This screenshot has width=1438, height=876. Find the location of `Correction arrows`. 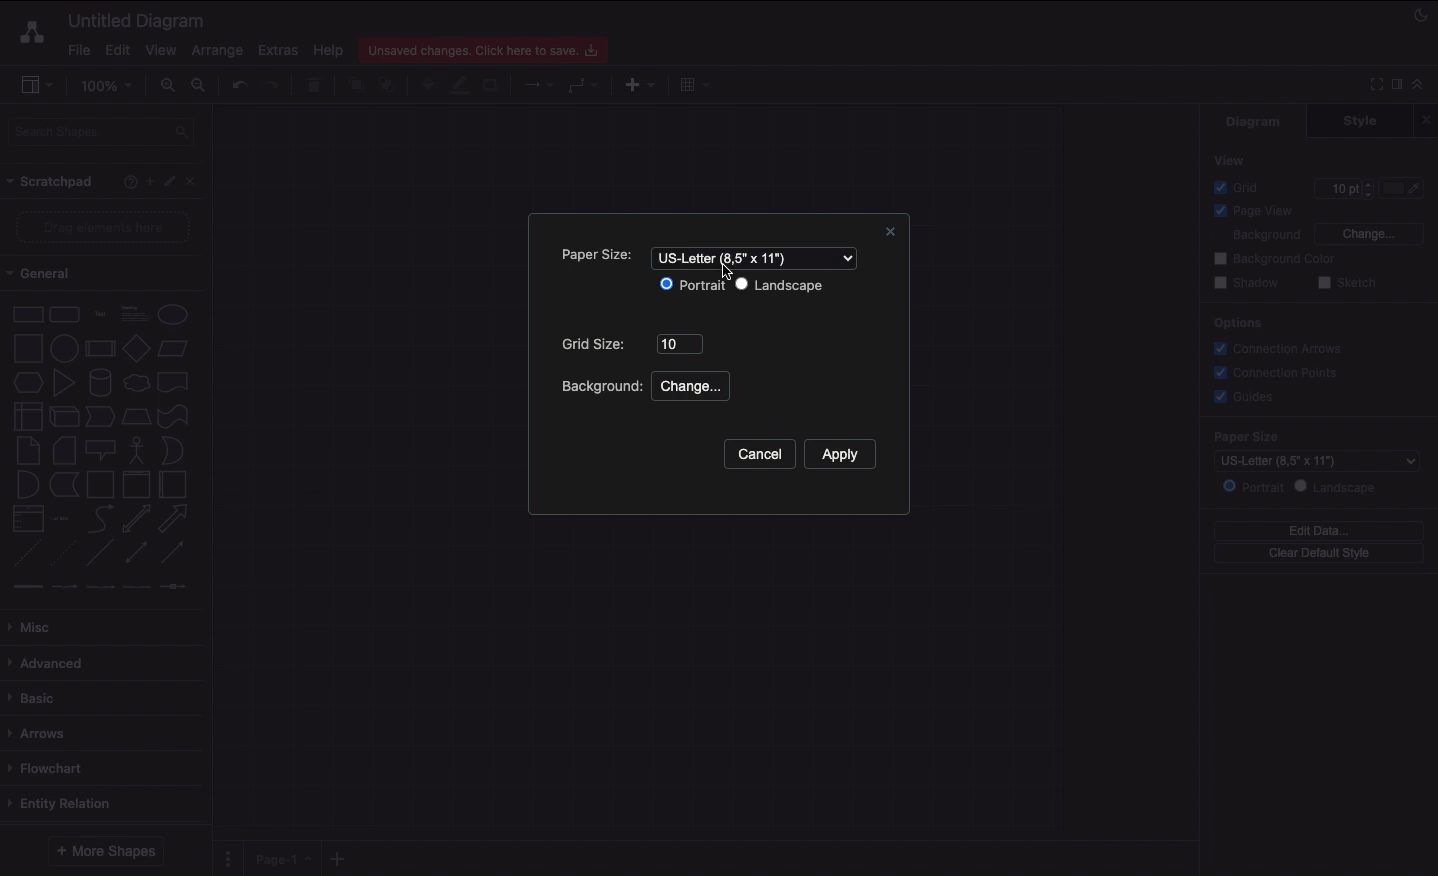

Correction arrows is located at coordinates (1275, 347).